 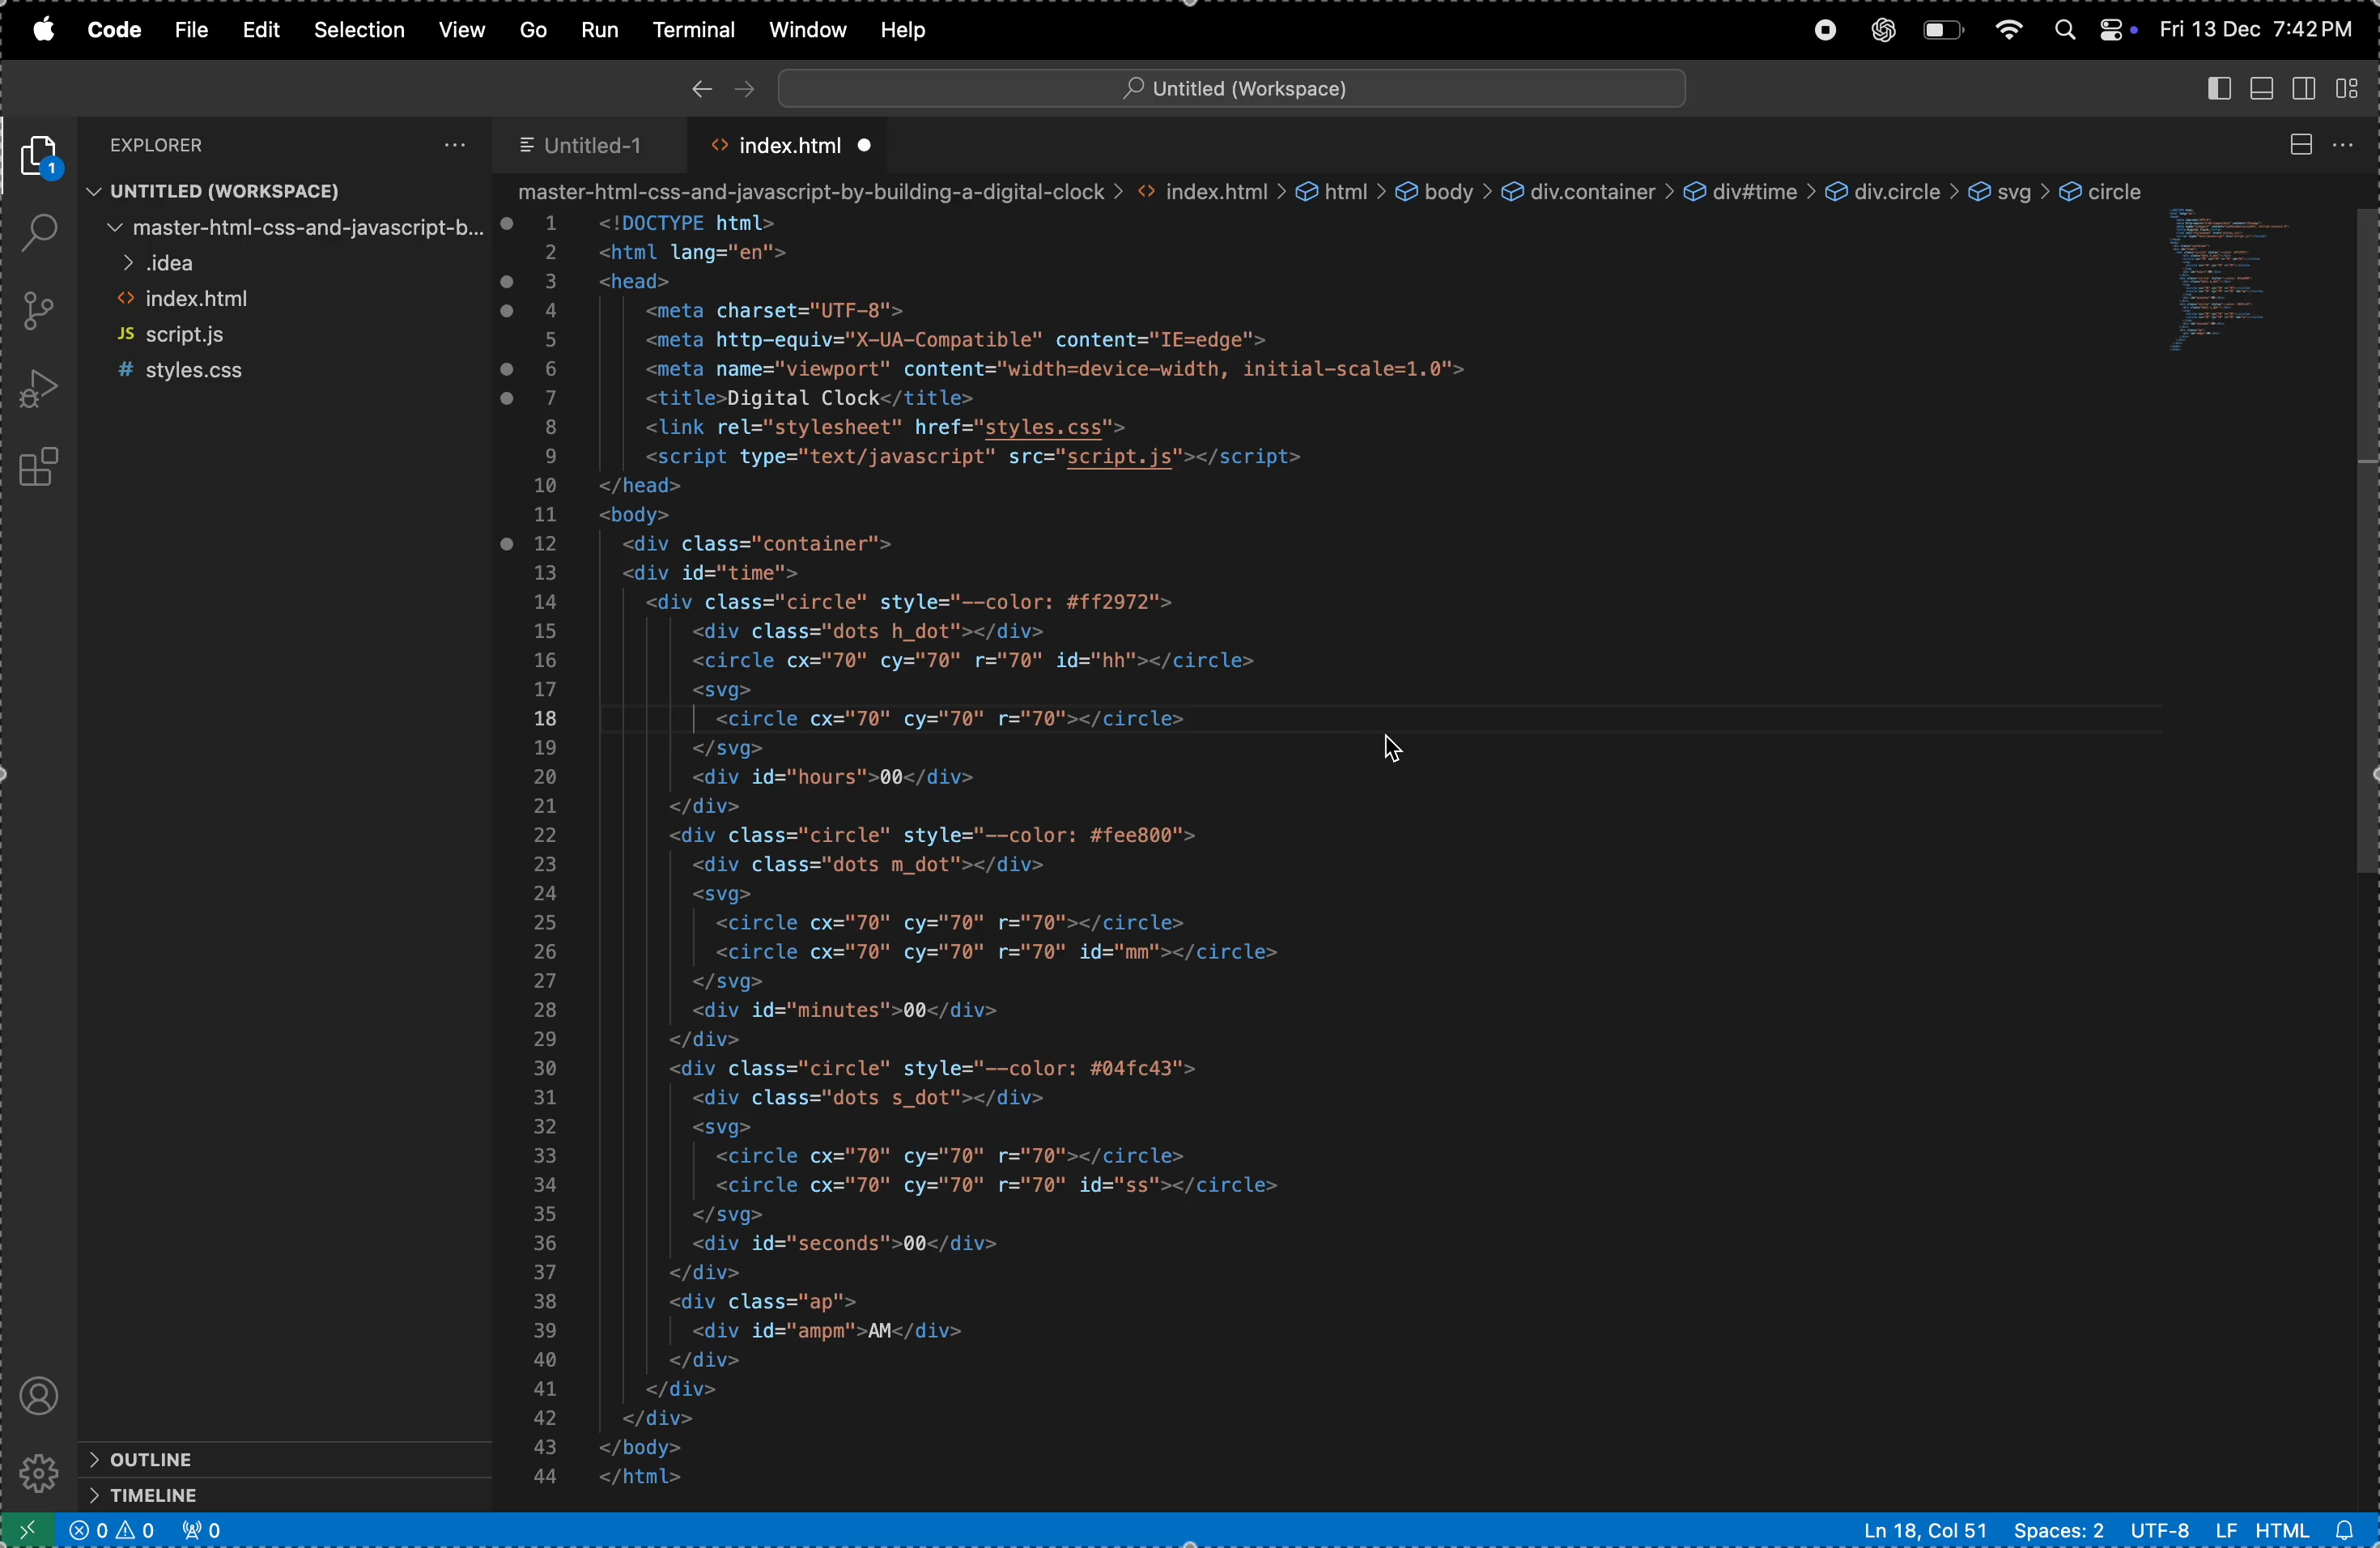 What do you see at coordinates (2241, 286) in the screenshot?
I see `code block` at bounding box center [2241, 286].